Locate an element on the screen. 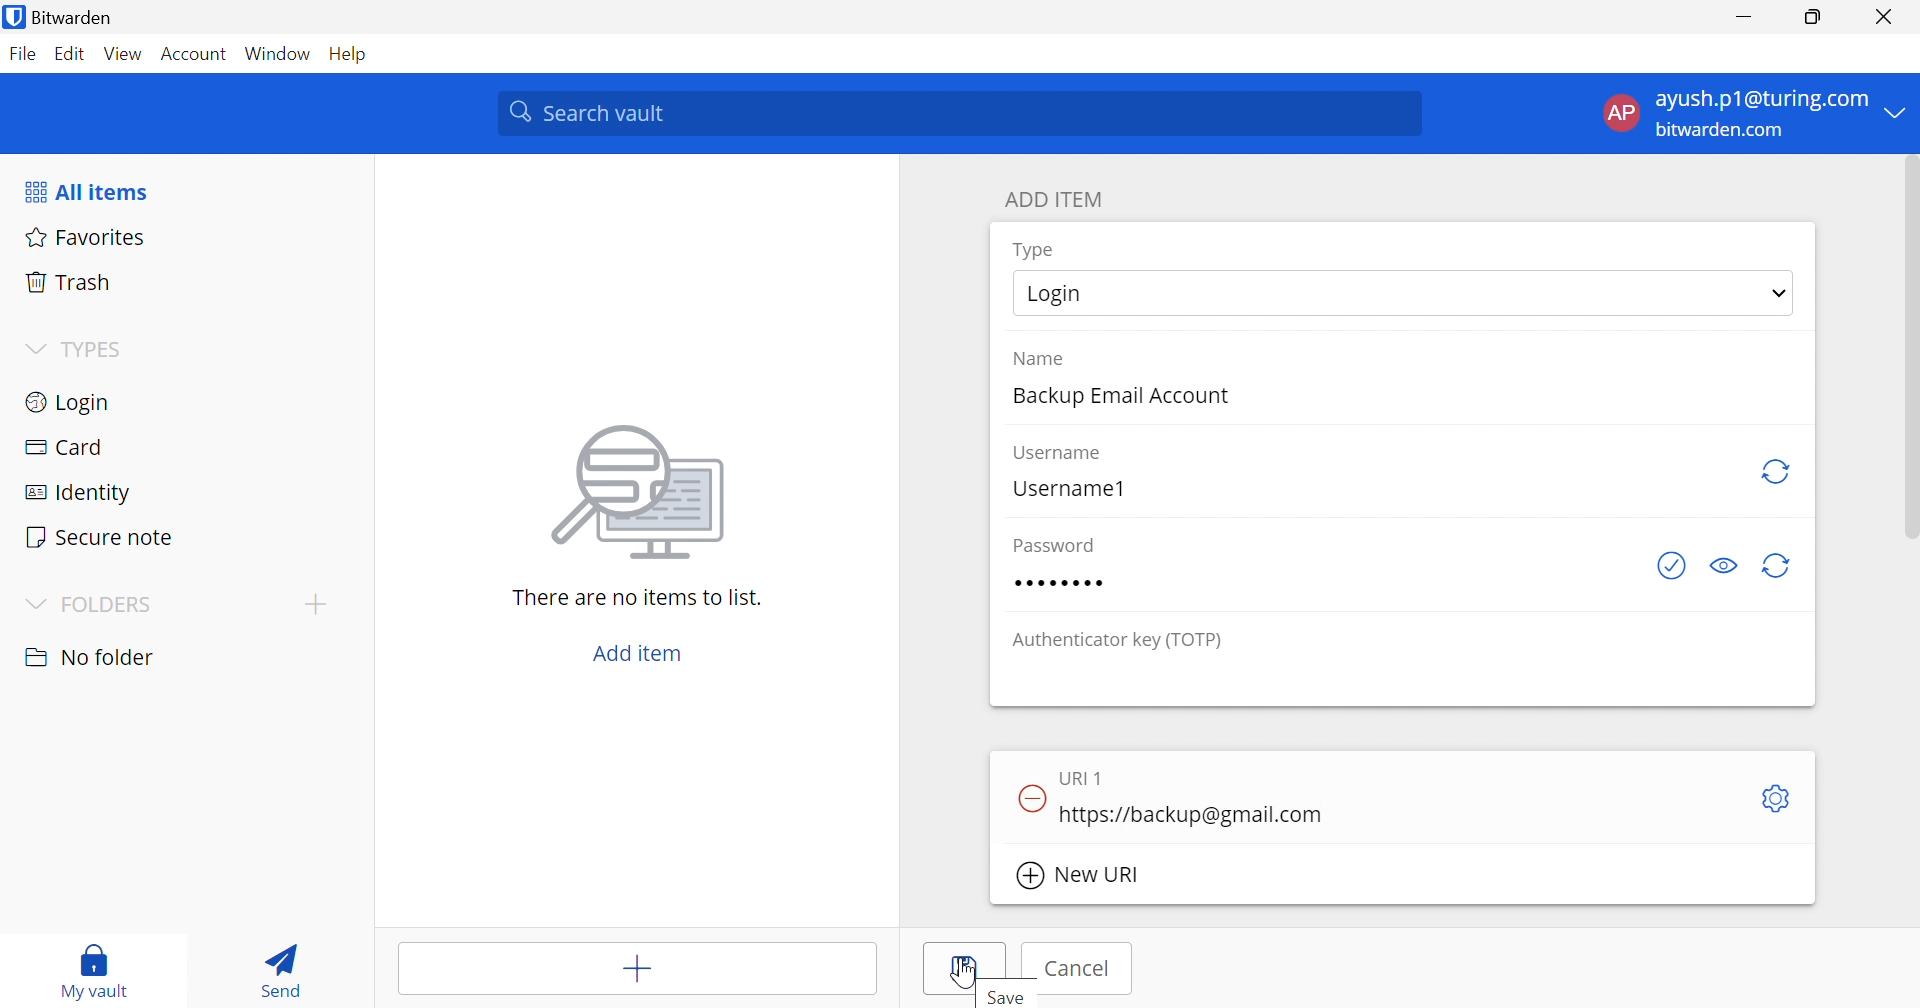 Image resolution: width=1920 pixels, height=1008 pixels. Name is located at coordinates (1039, 359).